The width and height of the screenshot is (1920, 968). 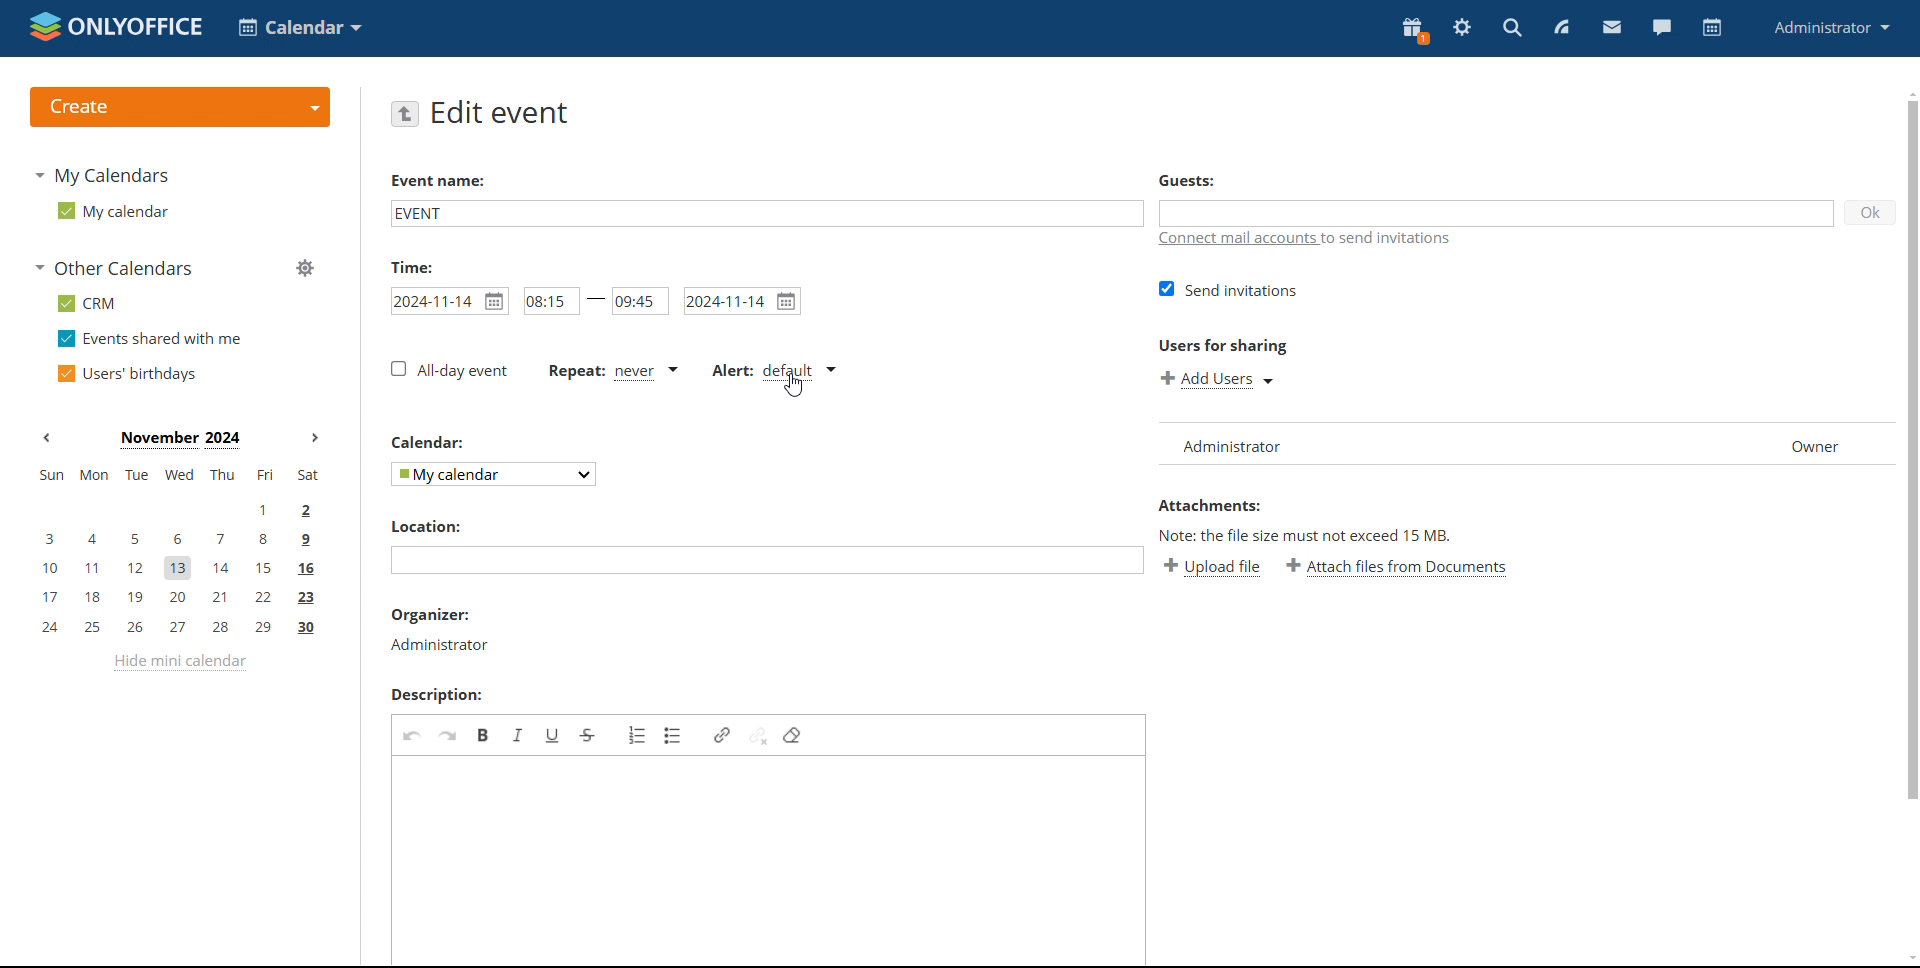 I want to click on add description, so click(x=767, y=860).